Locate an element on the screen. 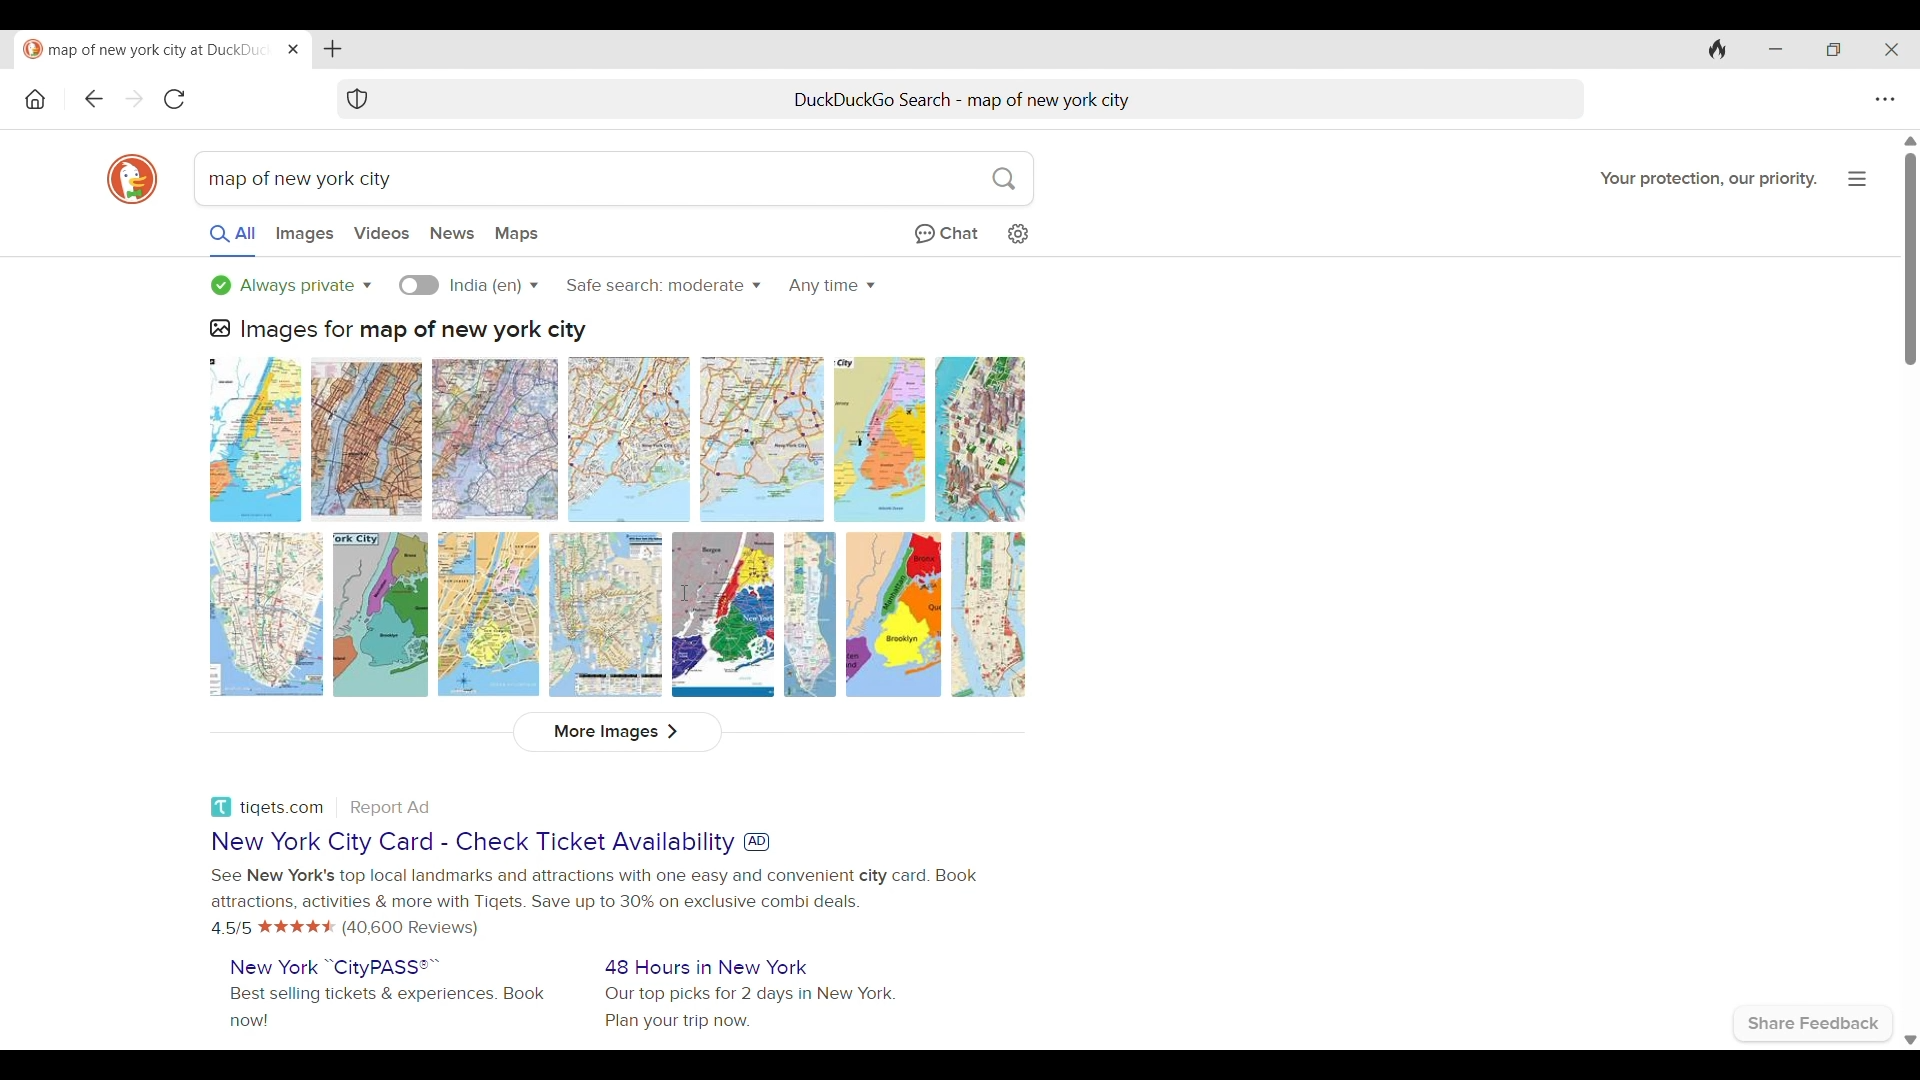  Reload page is located at coordinates (174, 98).